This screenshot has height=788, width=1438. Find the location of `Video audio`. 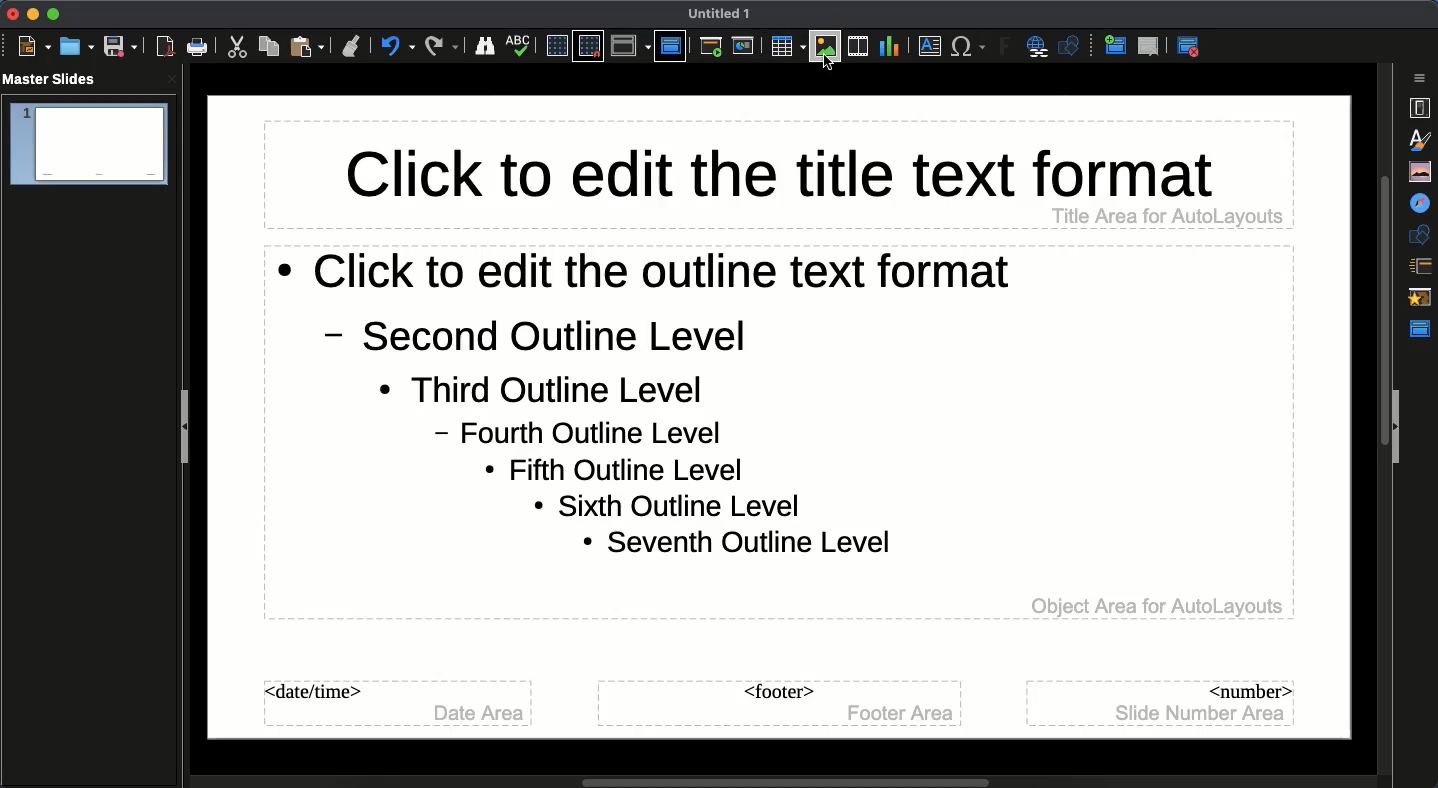

Video audio is located at coordinates (856, 47).